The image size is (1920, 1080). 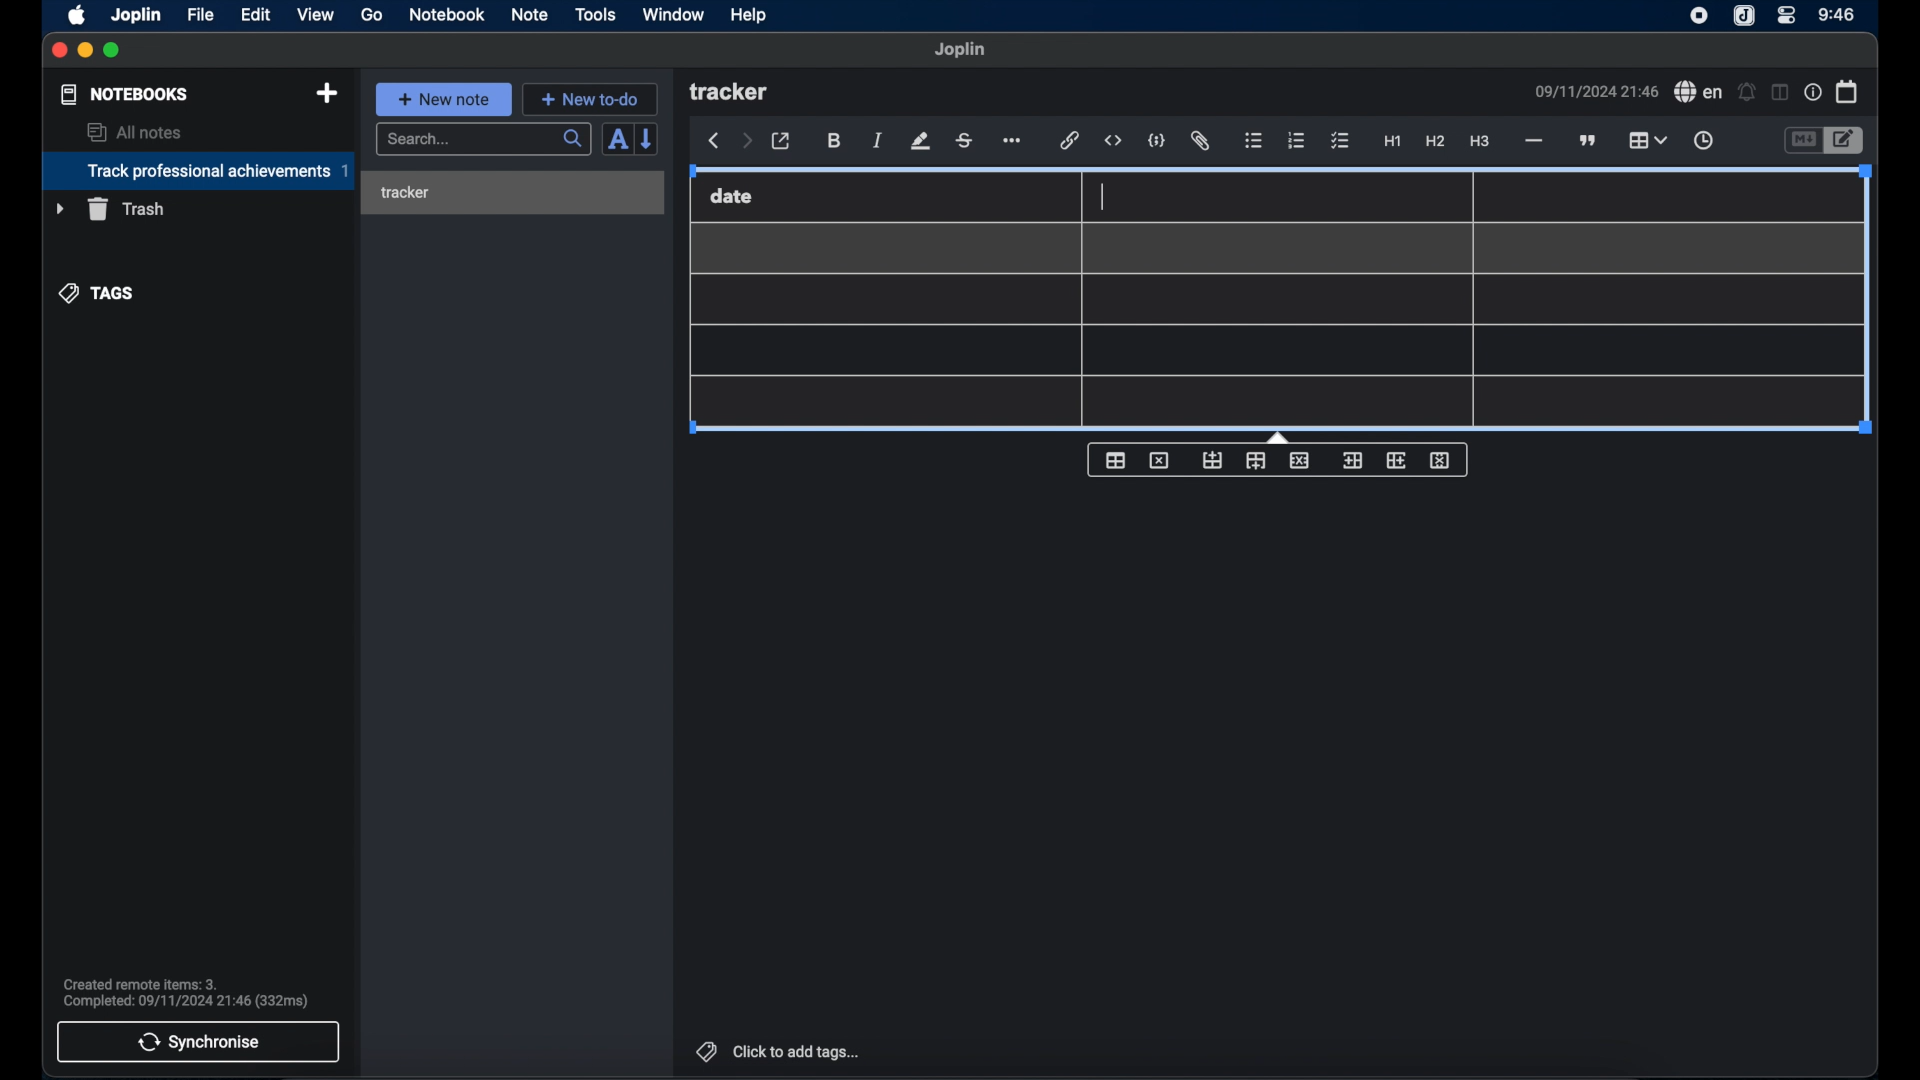 I want to click on toggle sort order field, so click(x=615, y=141).